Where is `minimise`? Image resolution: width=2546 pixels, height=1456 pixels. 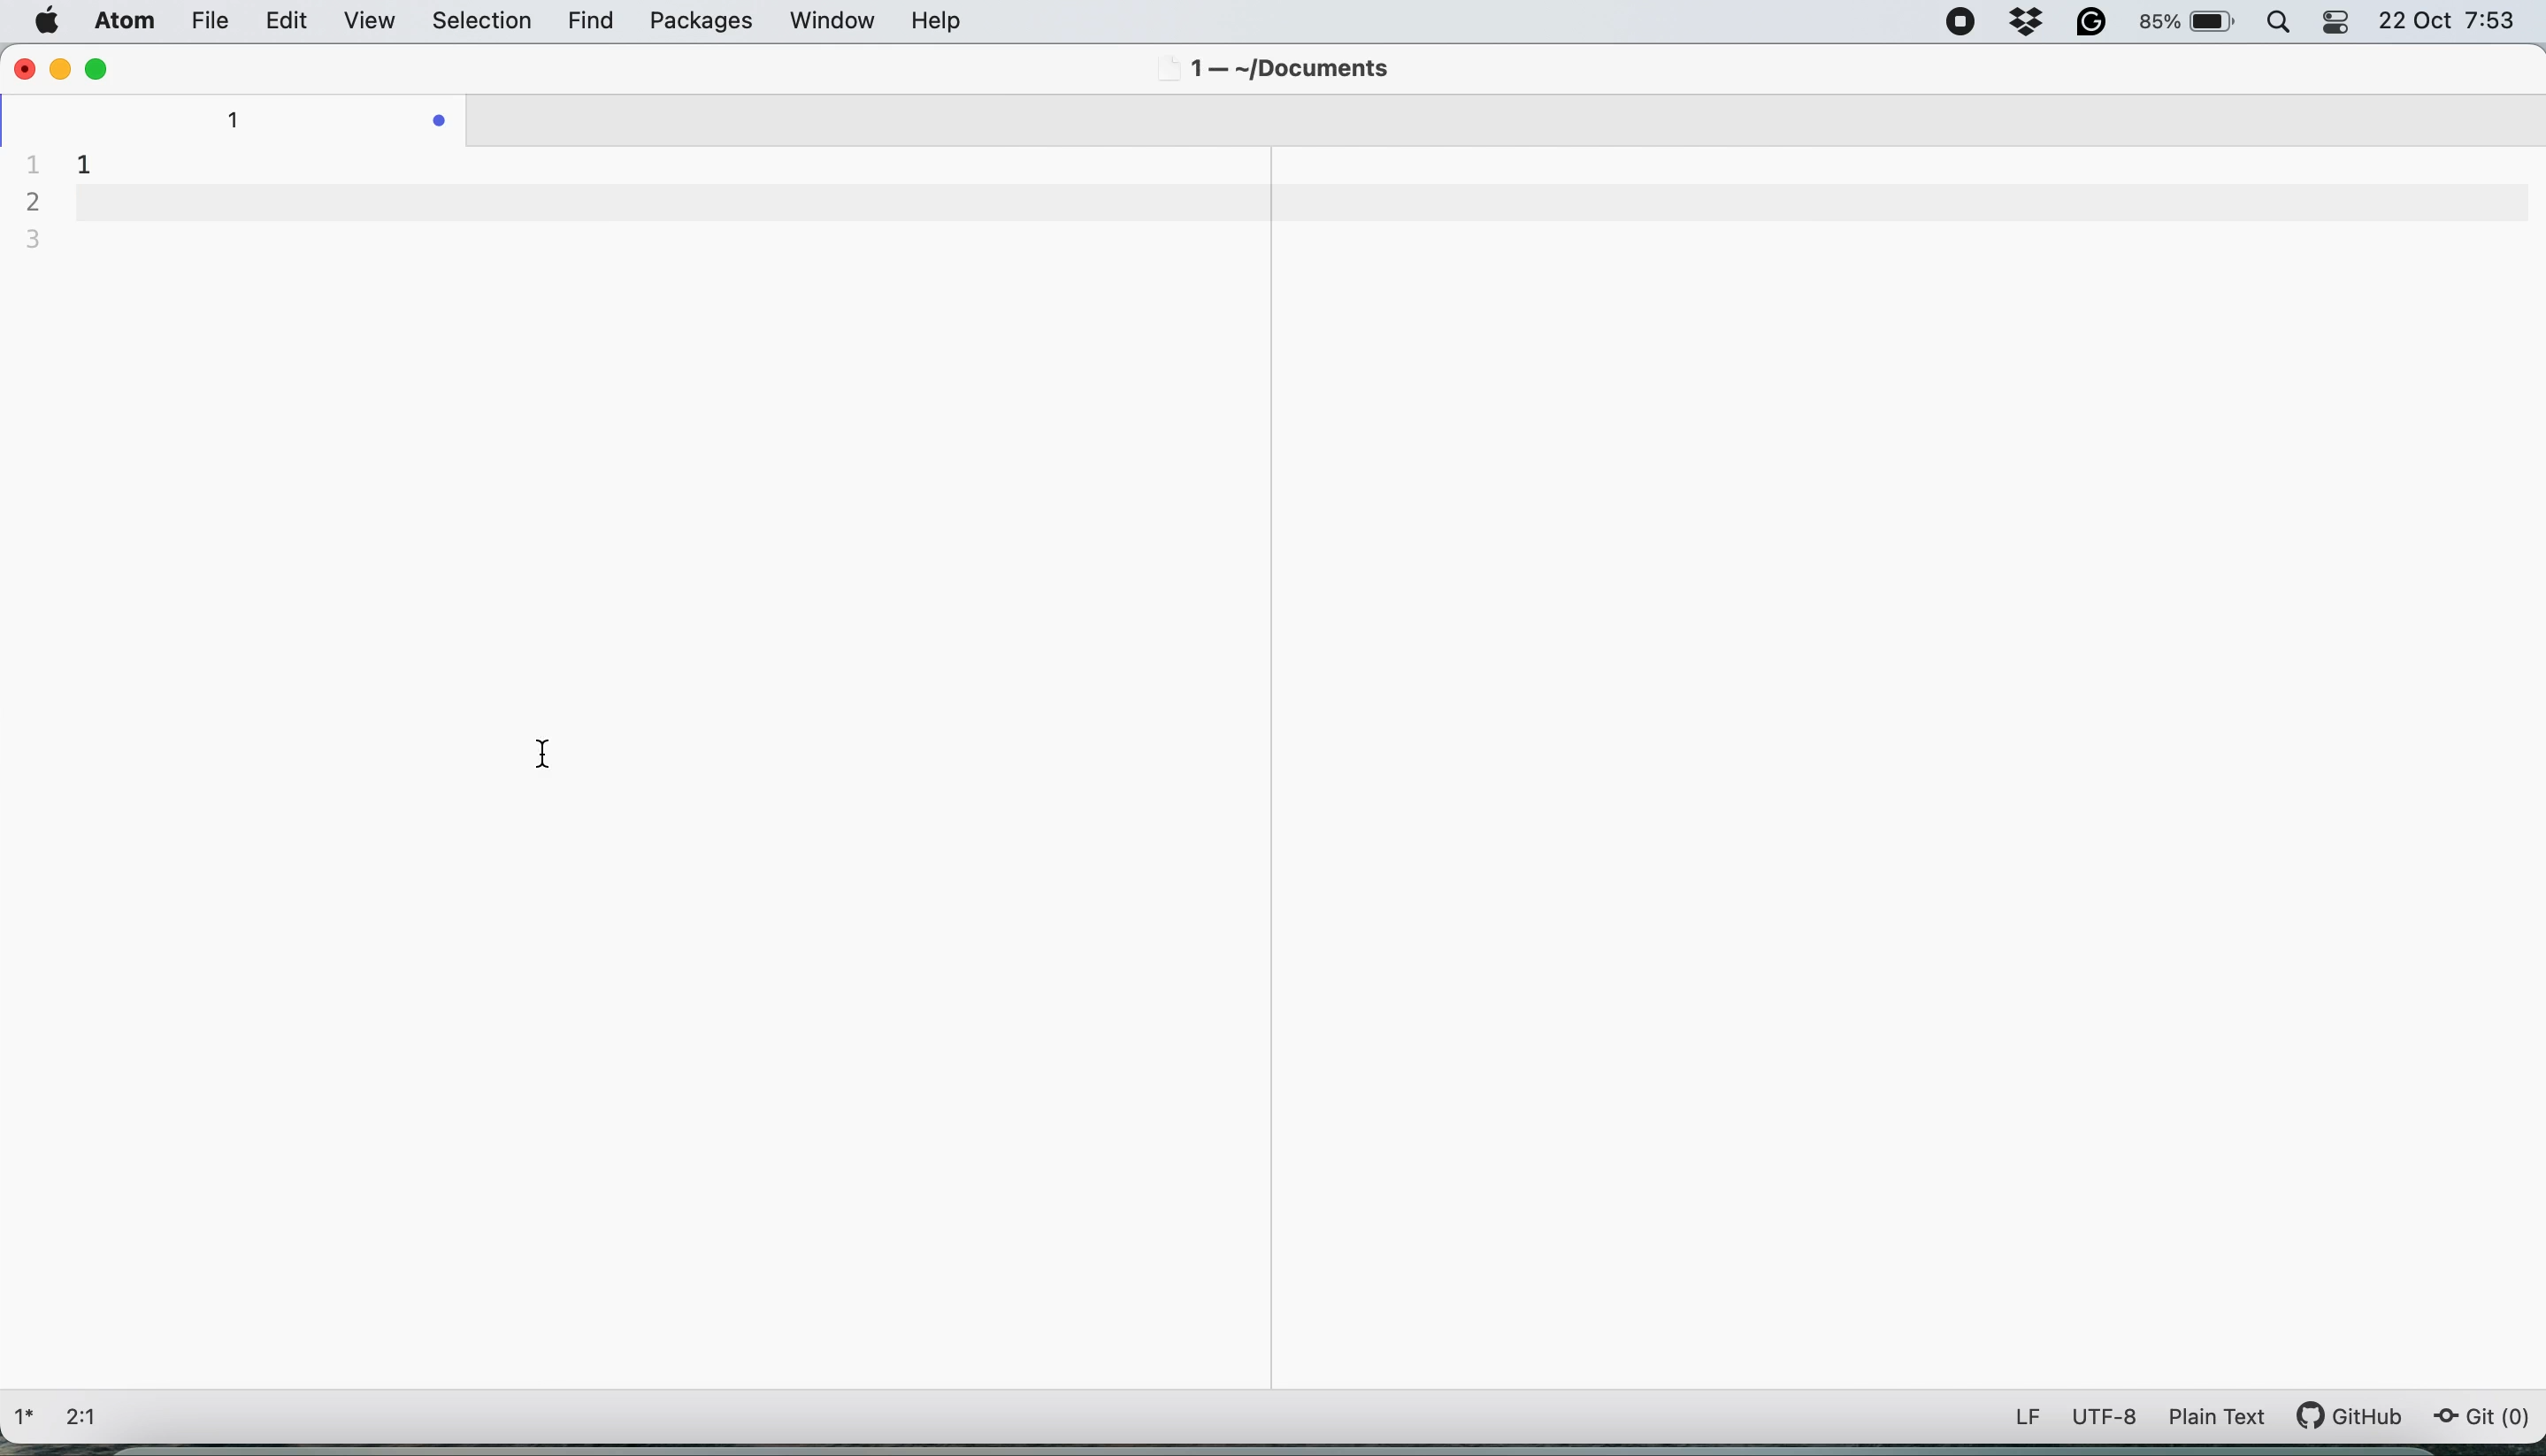
minimise is located at coordinates (62, 69).